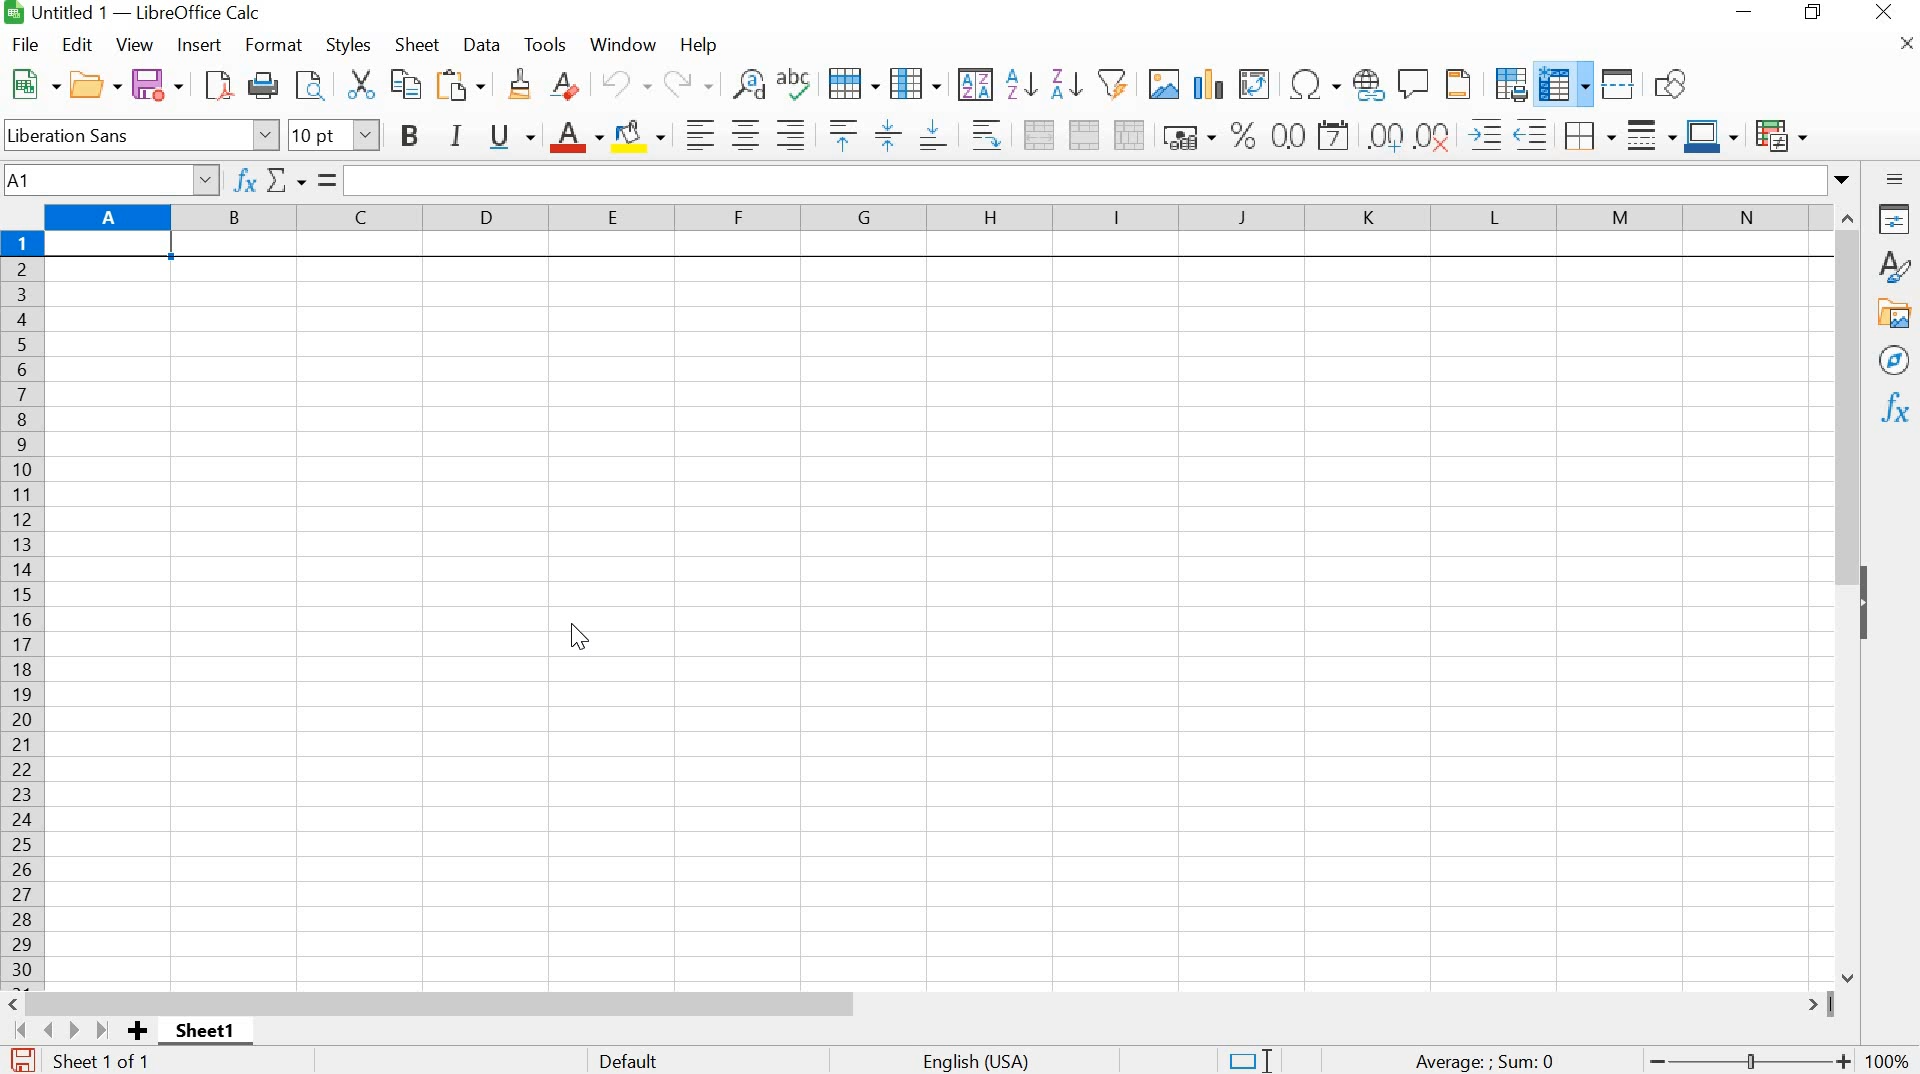 This screenshot has height=1074, width=1920. What do you see at coordinates (1313, 84) in the screenshot?
I see `INSERT SPECIAL CHARACTERS` at bounding box center [1313, 84].